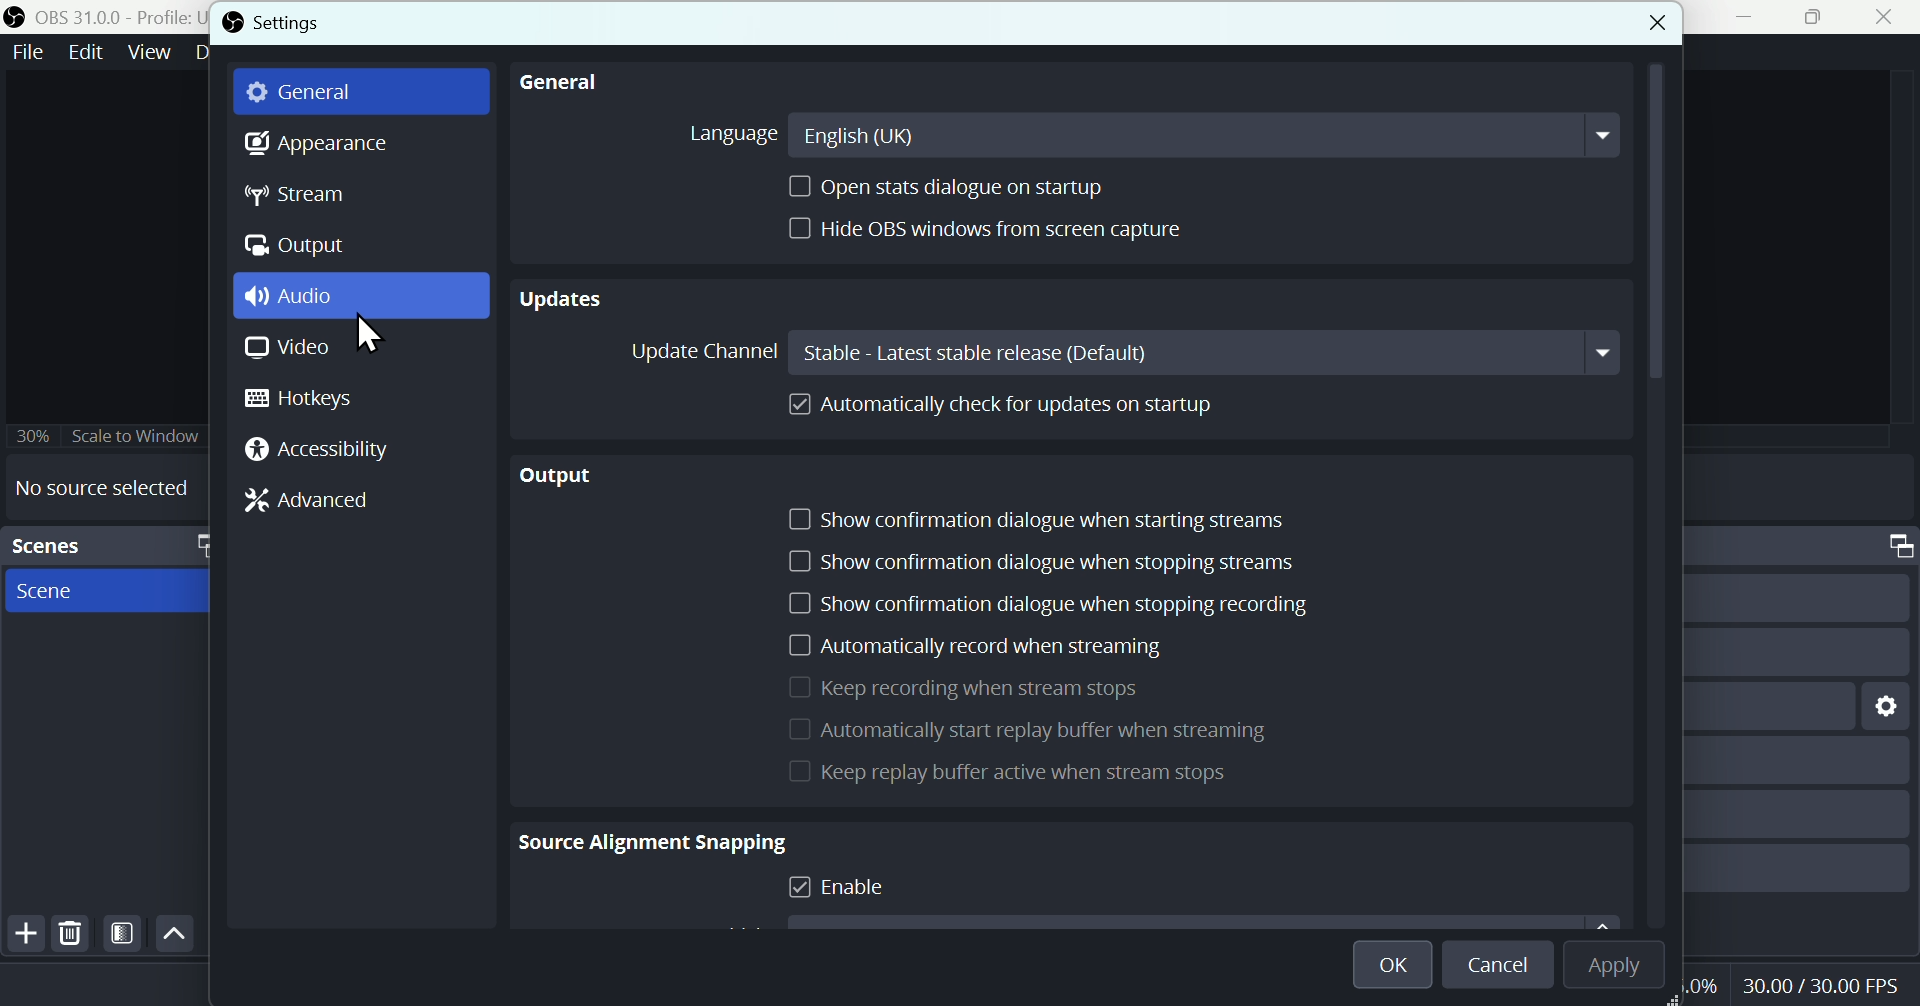 The width and height of the screenshot is (1920, 1006). Describe the element at coordinates (312, 399) in the screenshot. I see `Hot keys` at that location.